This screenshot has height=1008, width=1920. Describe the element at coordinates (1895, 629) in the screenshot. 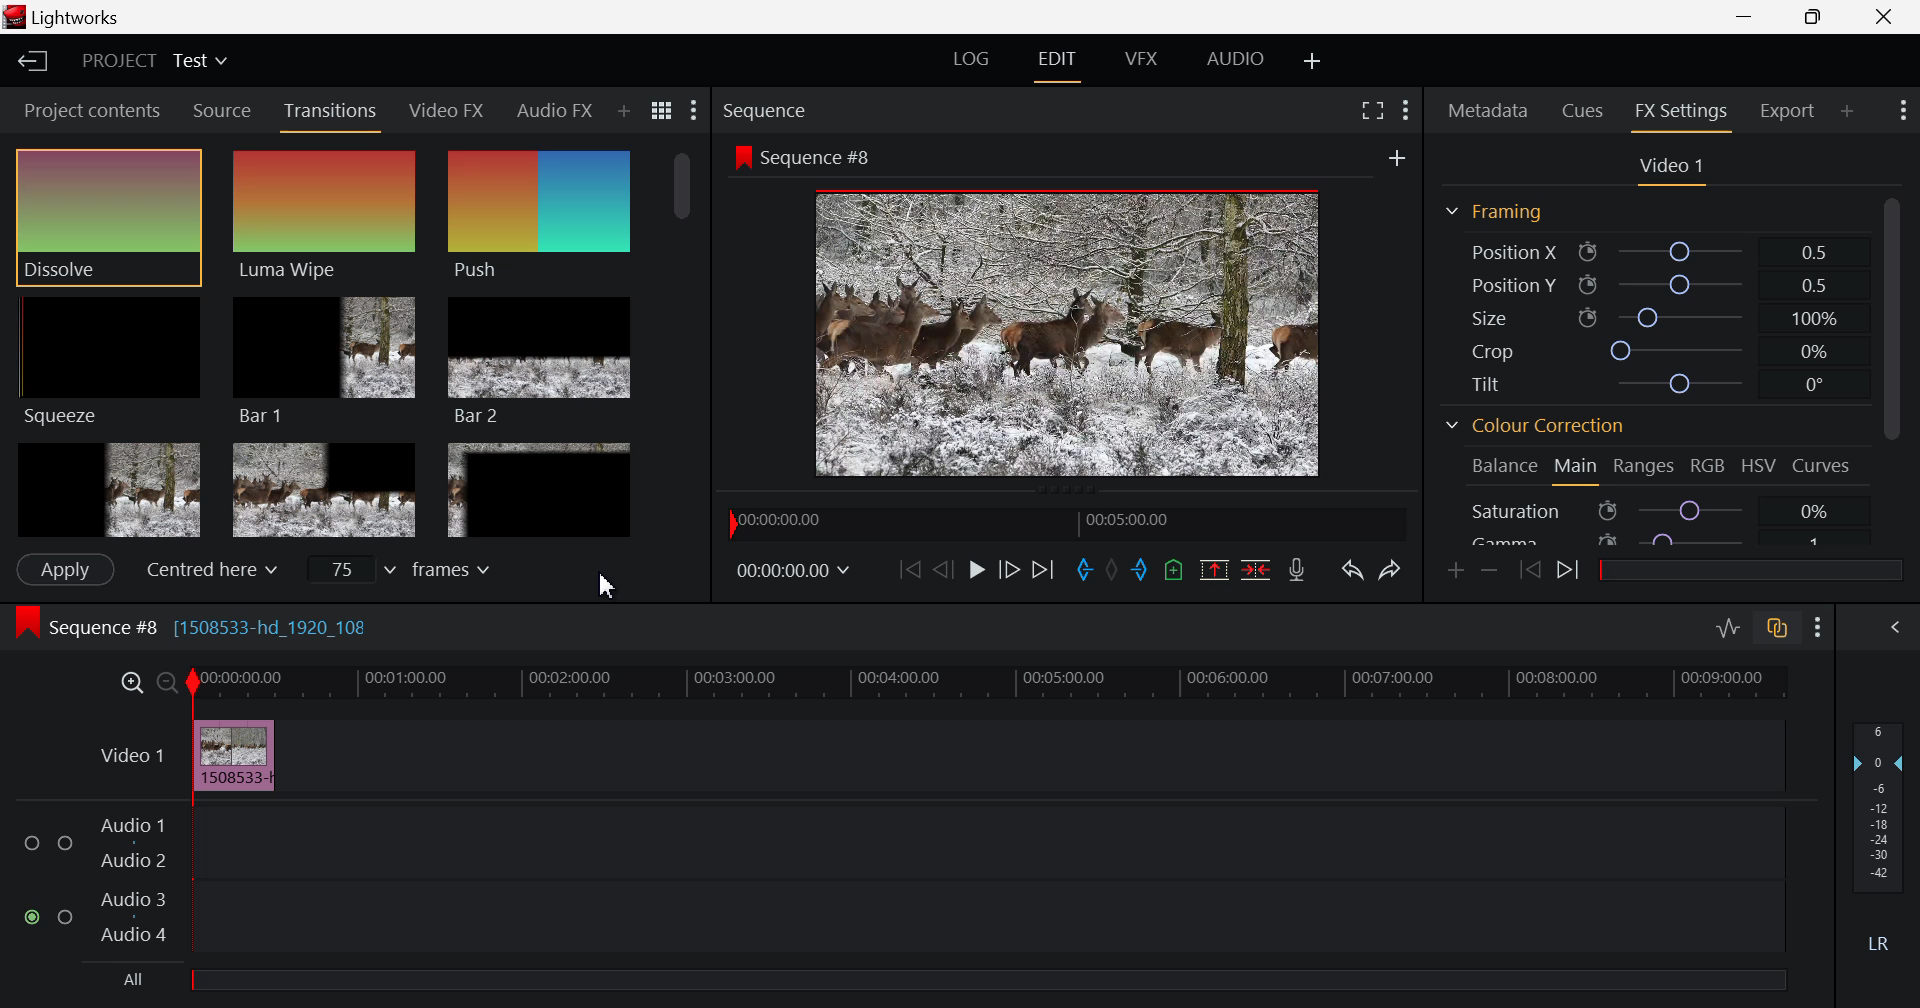

I see `Show Audio Mix` at that location.